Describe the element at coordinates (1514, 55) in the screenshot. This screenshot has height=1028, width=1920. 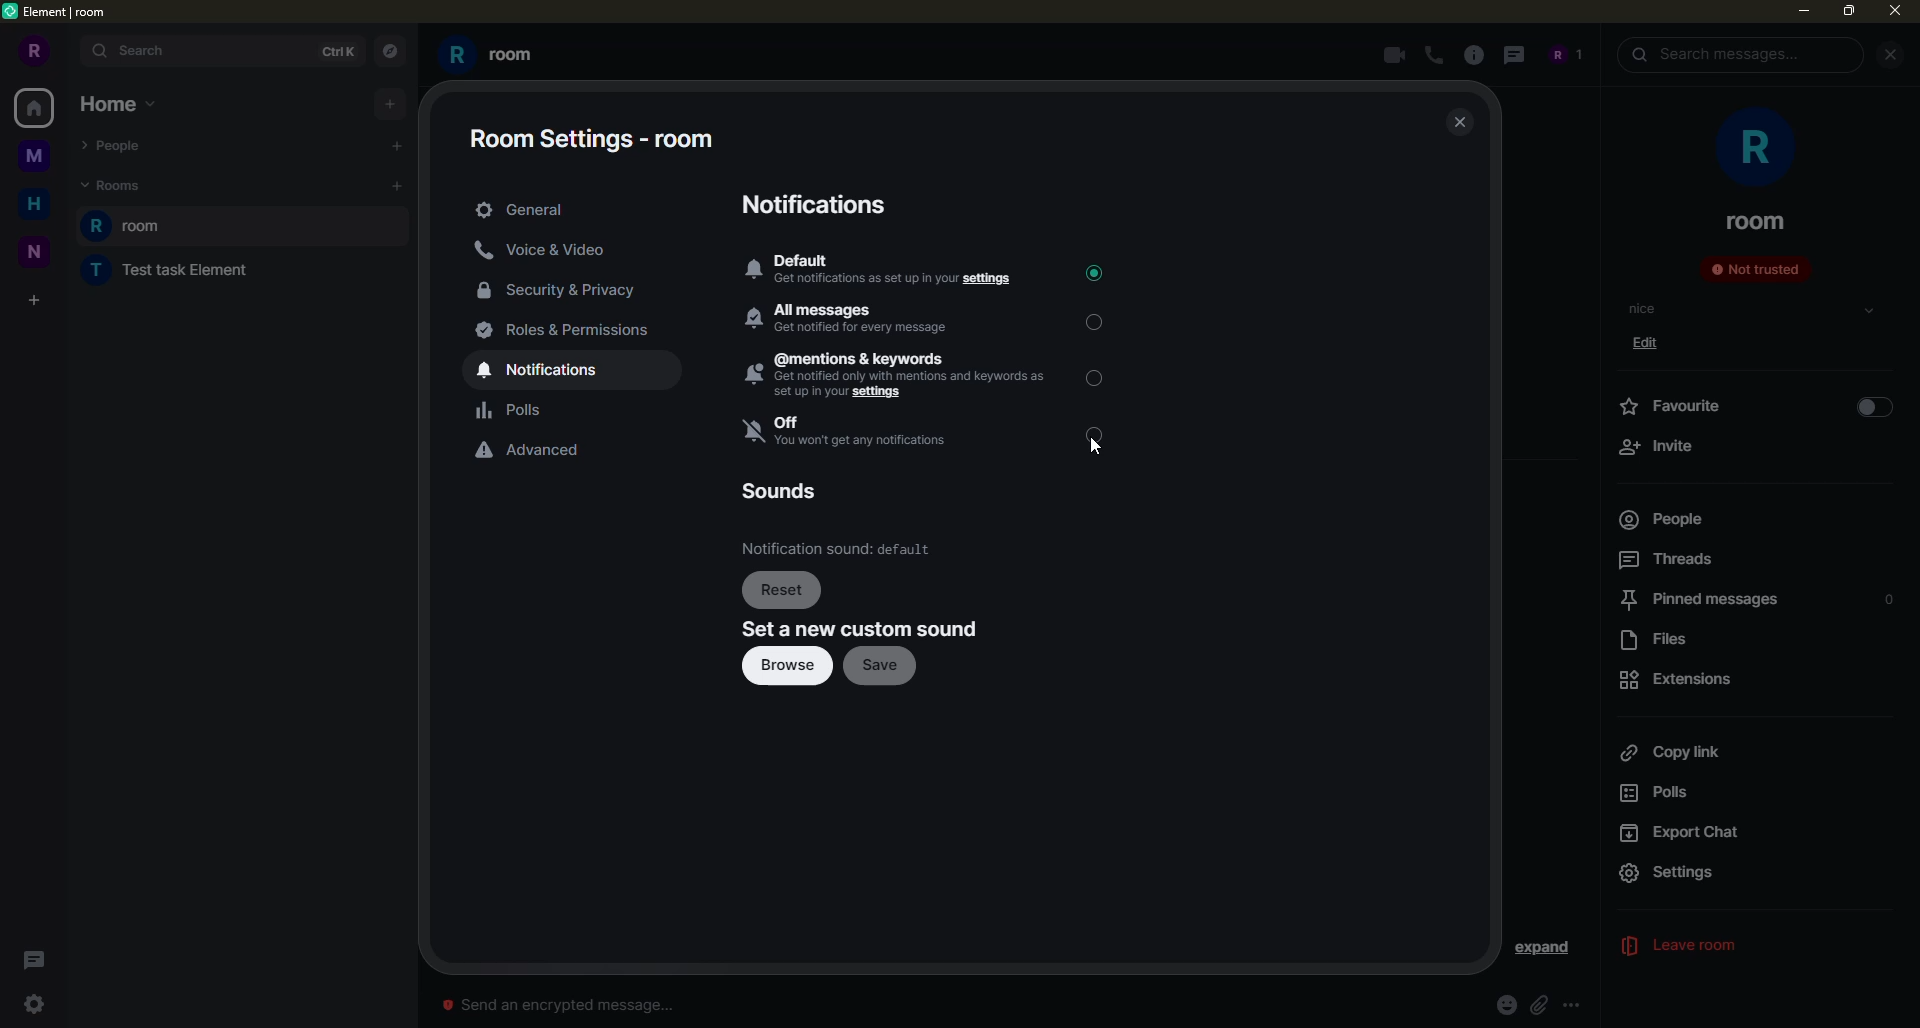
I see `thread` at that location.